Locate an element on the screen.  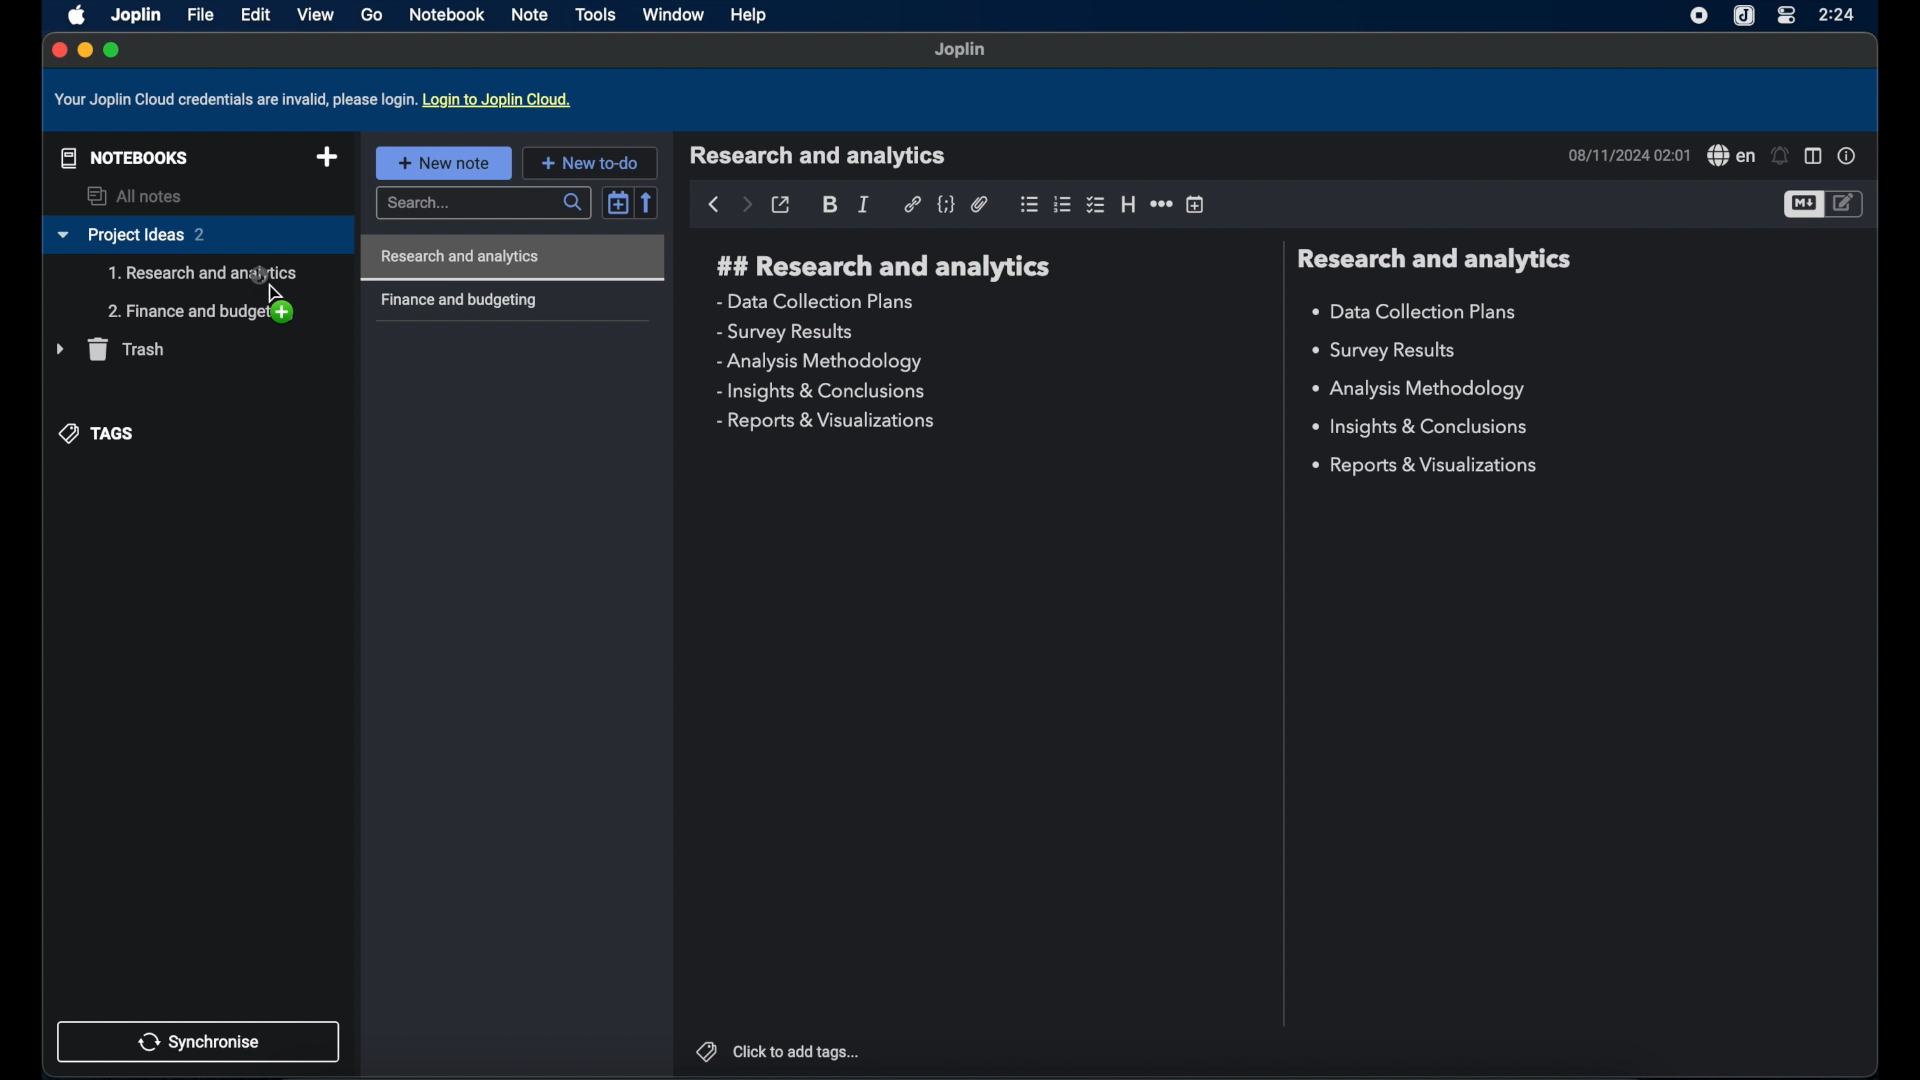
toggle editor is located at coordinates (1847, 203).